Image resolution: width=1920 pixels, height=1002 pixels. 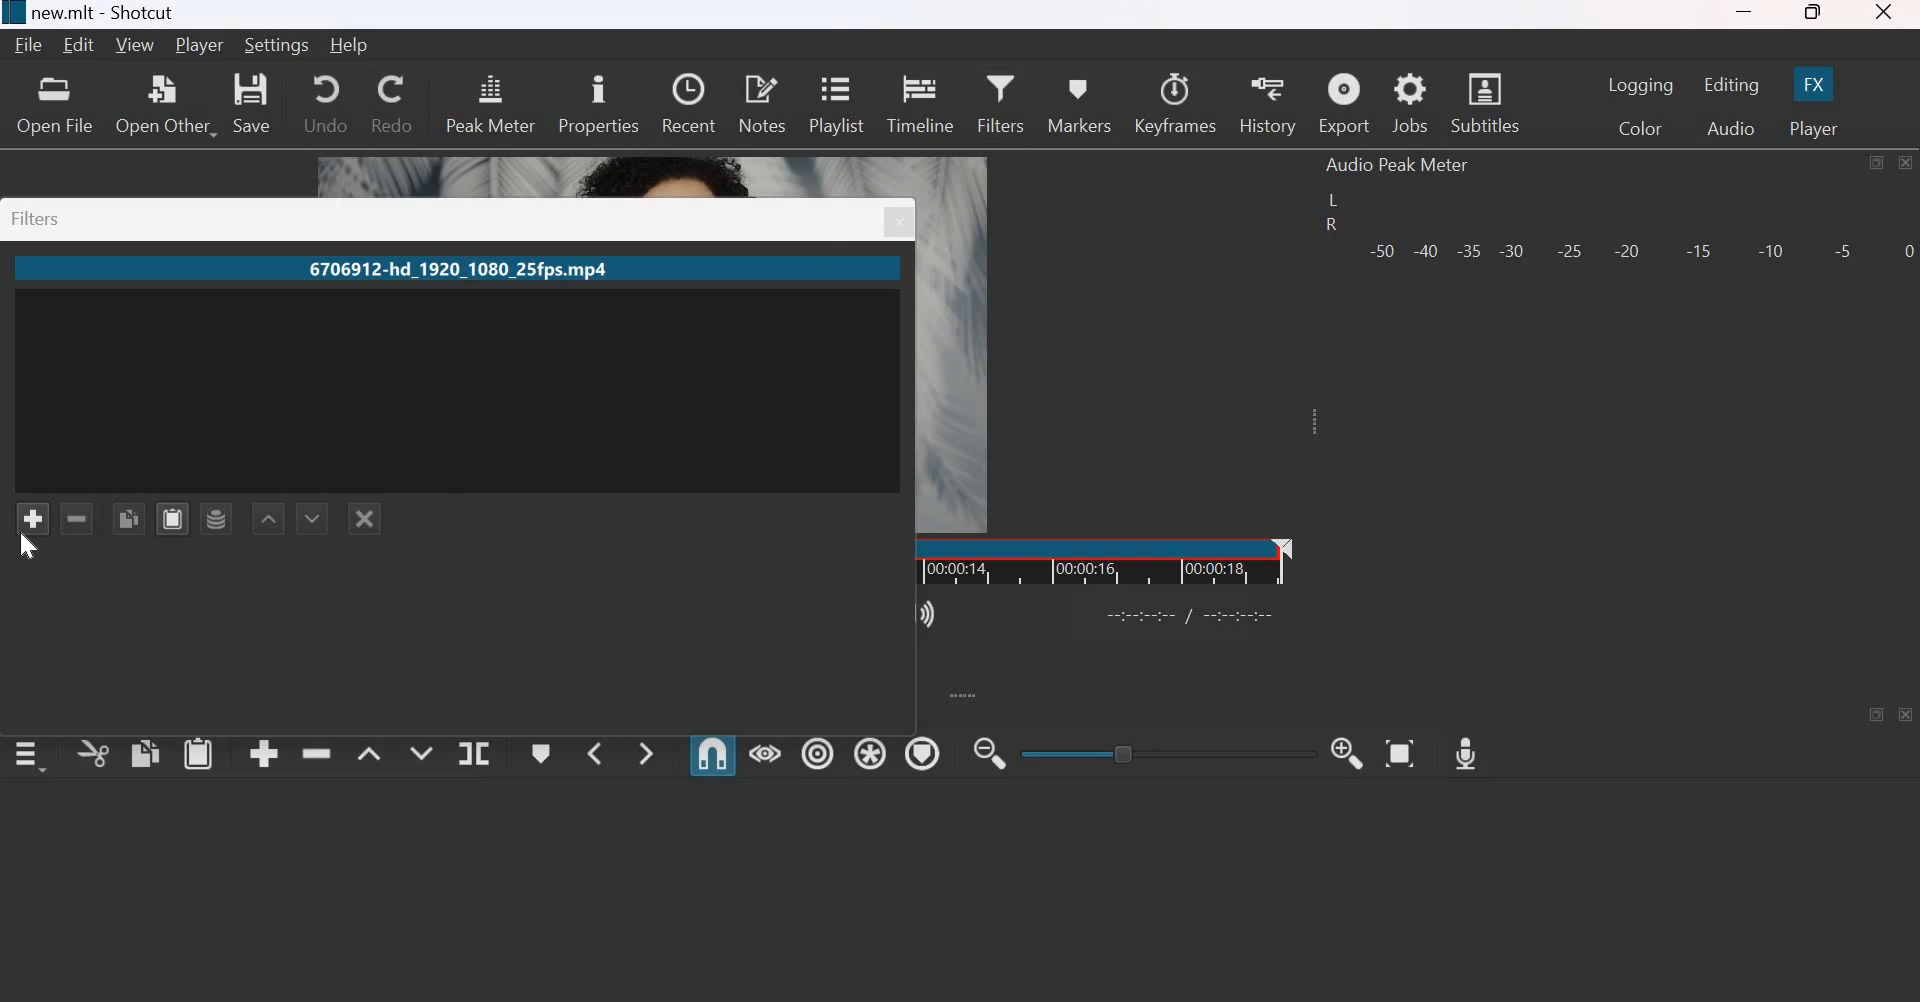 What do you see at coordinates (1731, 129) in the screenshot?
I see `Audio` at bounding box center [1731, 129].